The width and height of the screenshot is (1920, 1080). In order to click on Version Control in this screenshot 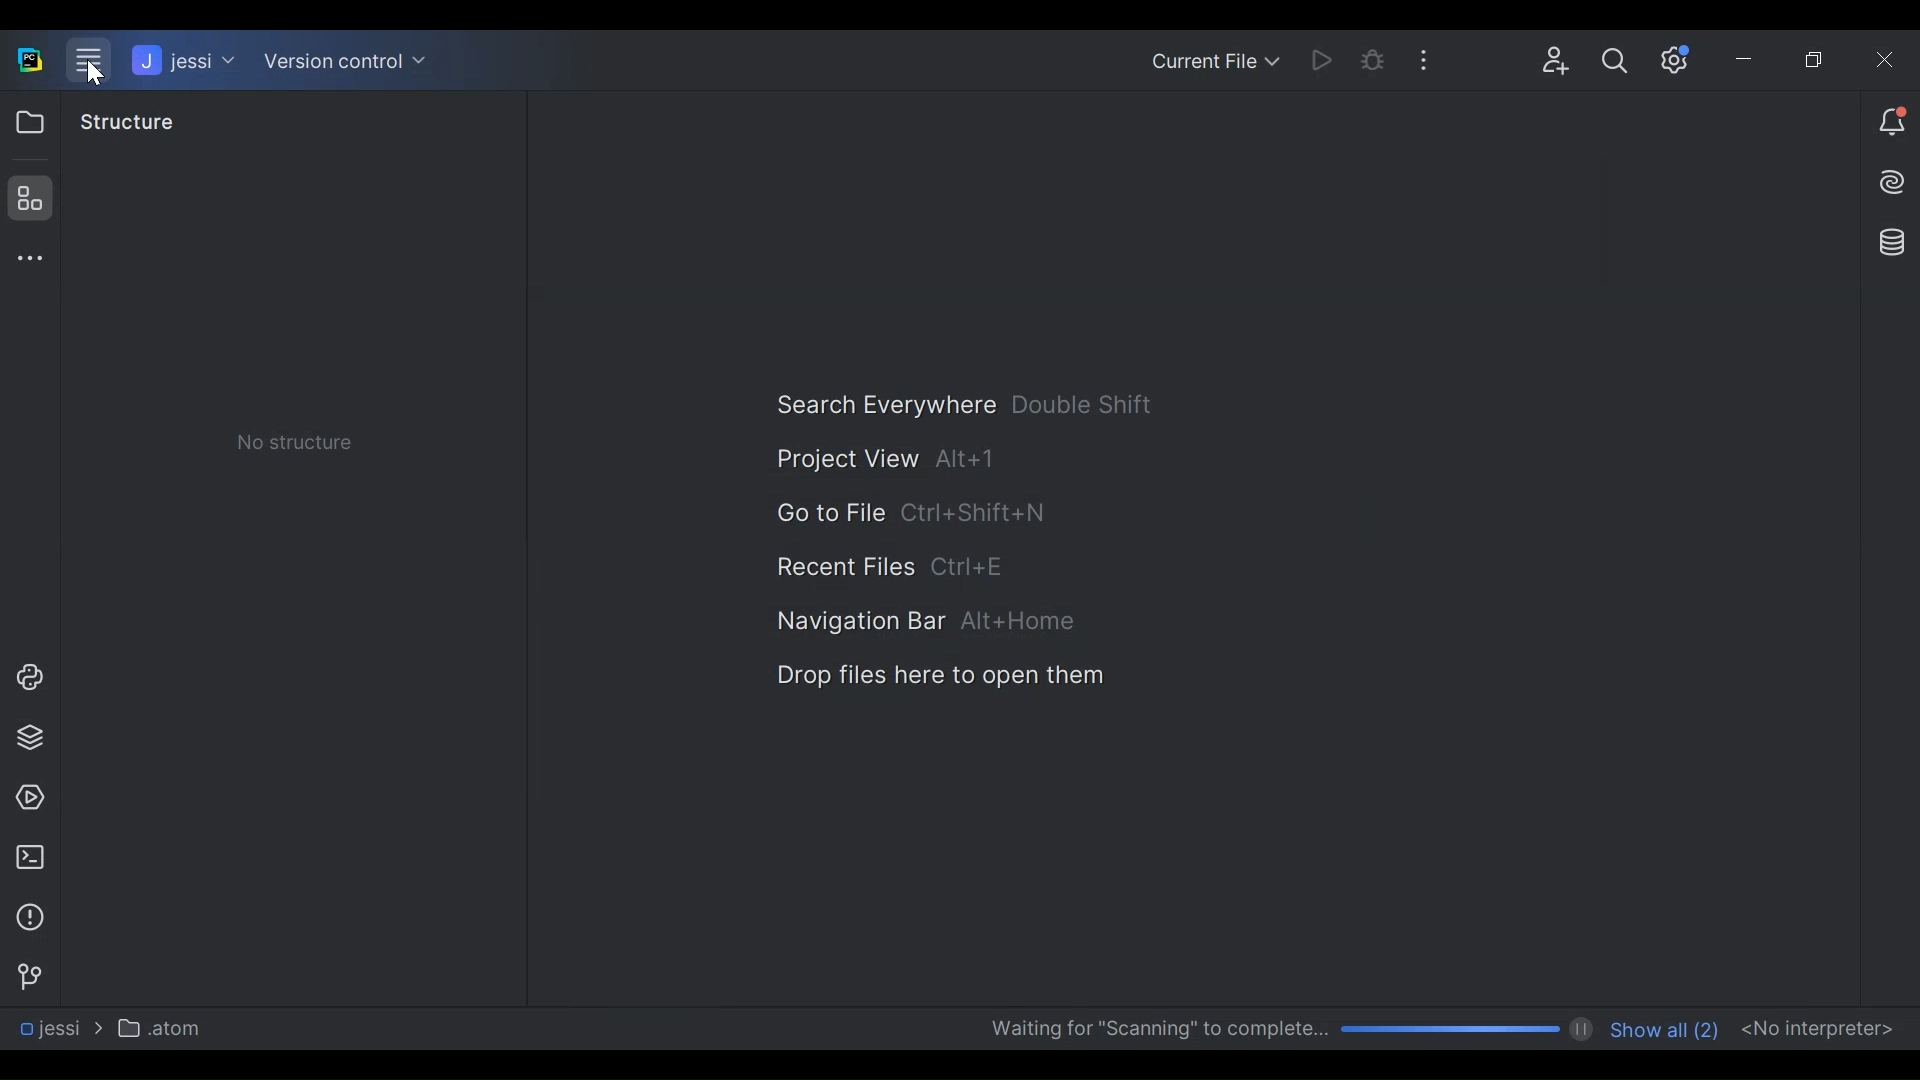, I will do `click(28, 975)`.